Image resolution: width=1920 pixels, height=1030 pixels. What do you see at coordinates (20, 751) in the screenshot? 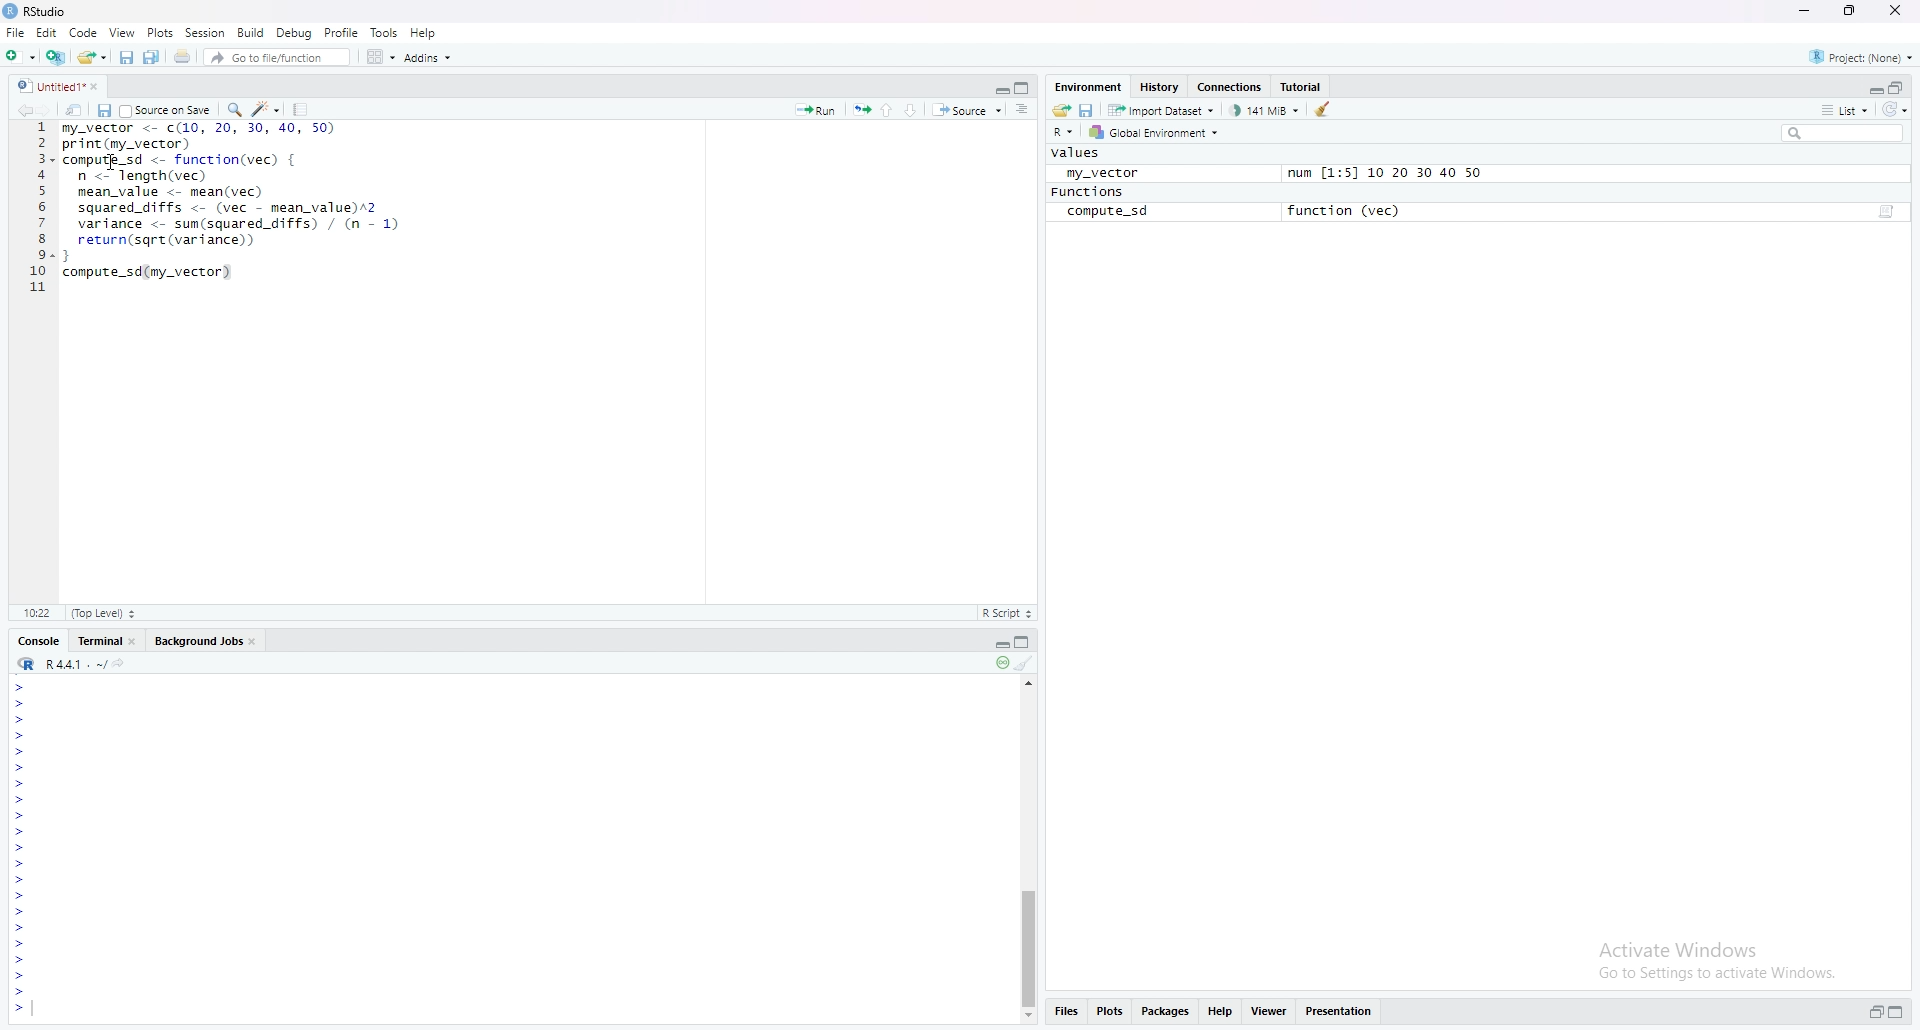
I see `Prompt Cursor` at bounding box center [20, 751].